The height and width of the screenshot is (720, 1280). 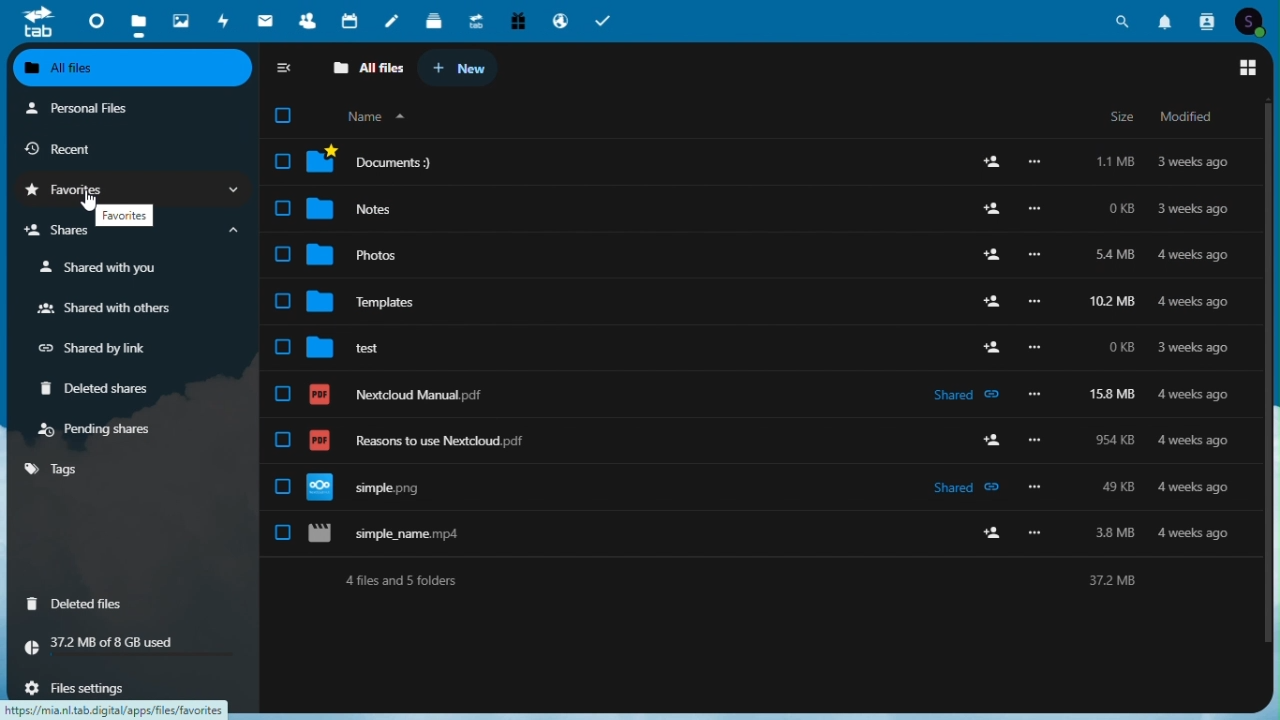 I want to click on modified, so click(x=1185, y=116).